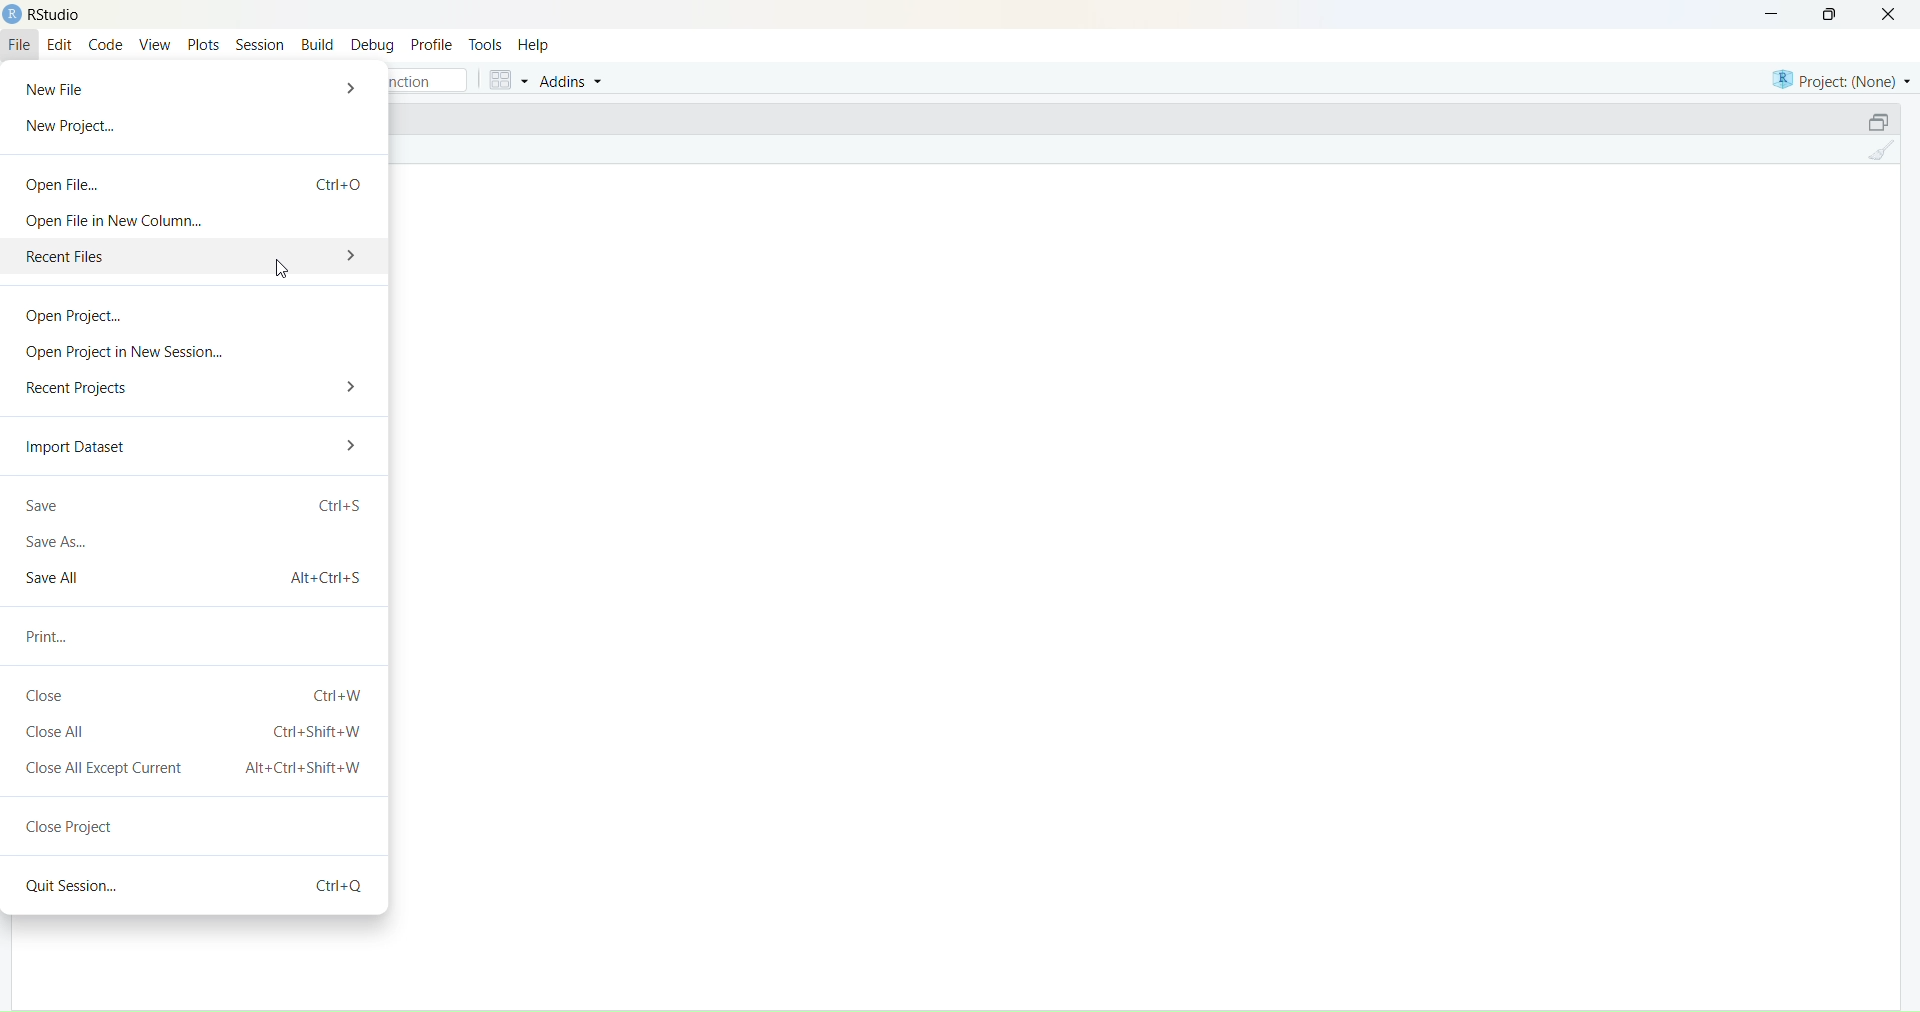 Image resolution: width=1920 pixels, height=1012 pixels. What do you see at coordinates (74, 127) in the screenshot?
I see `New Project...` at bounding box center [74, 127].